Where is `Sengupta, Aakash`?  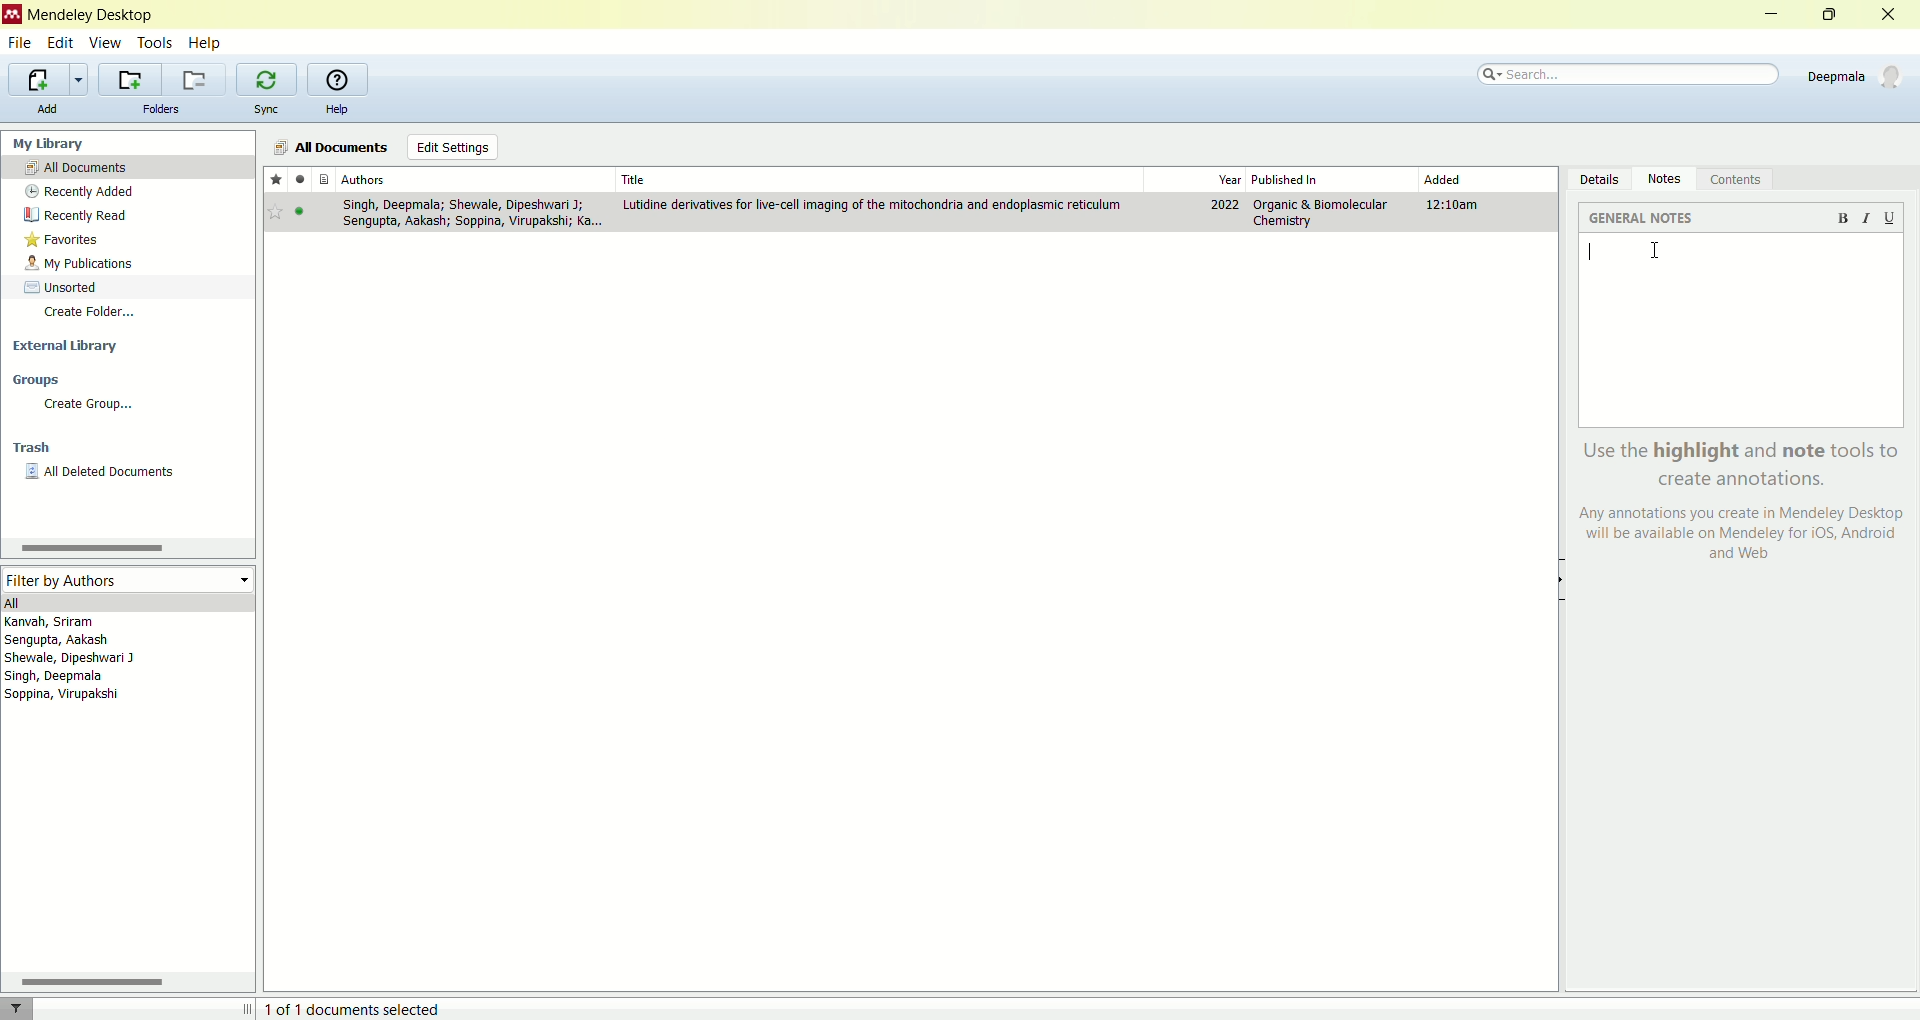 Sengupta, Aakash is located at coordinates (103, 640).